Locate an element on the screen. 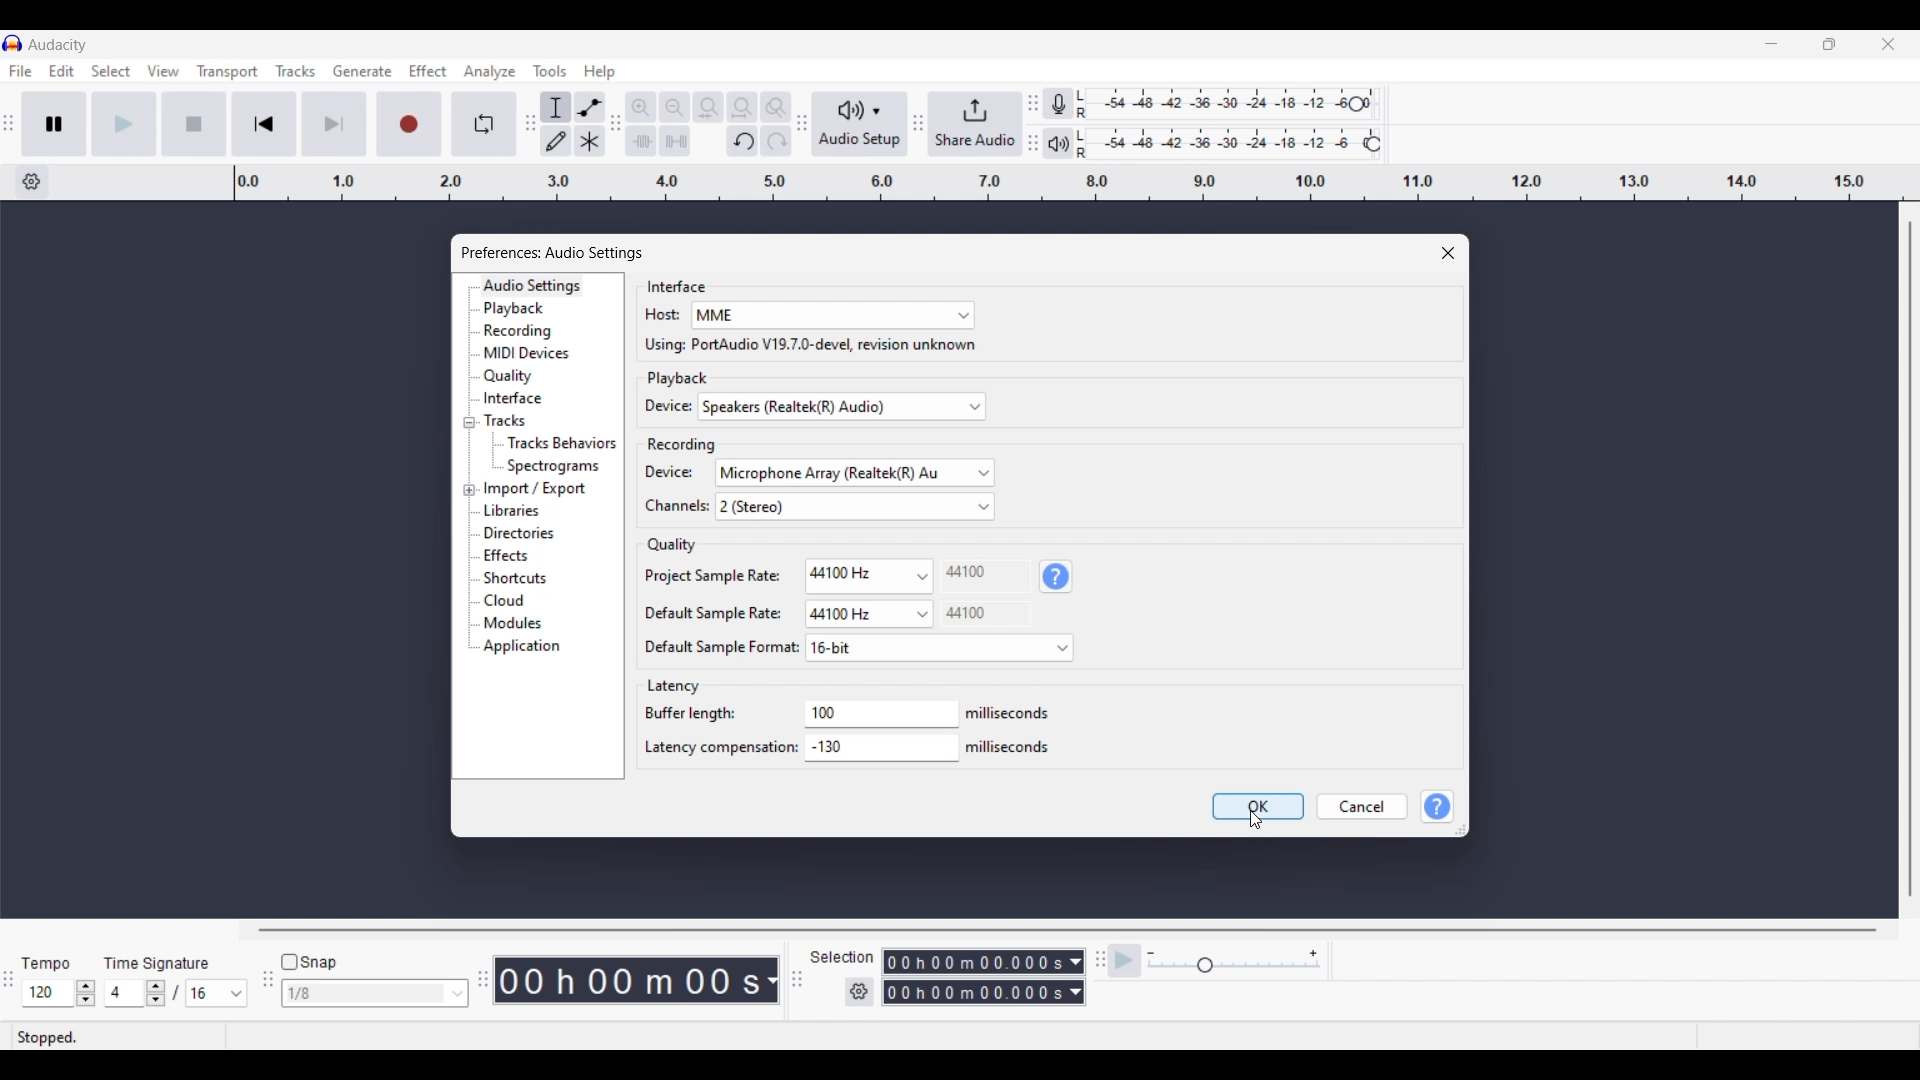  Metric options to record duration is located at coordinates (1074, 978).